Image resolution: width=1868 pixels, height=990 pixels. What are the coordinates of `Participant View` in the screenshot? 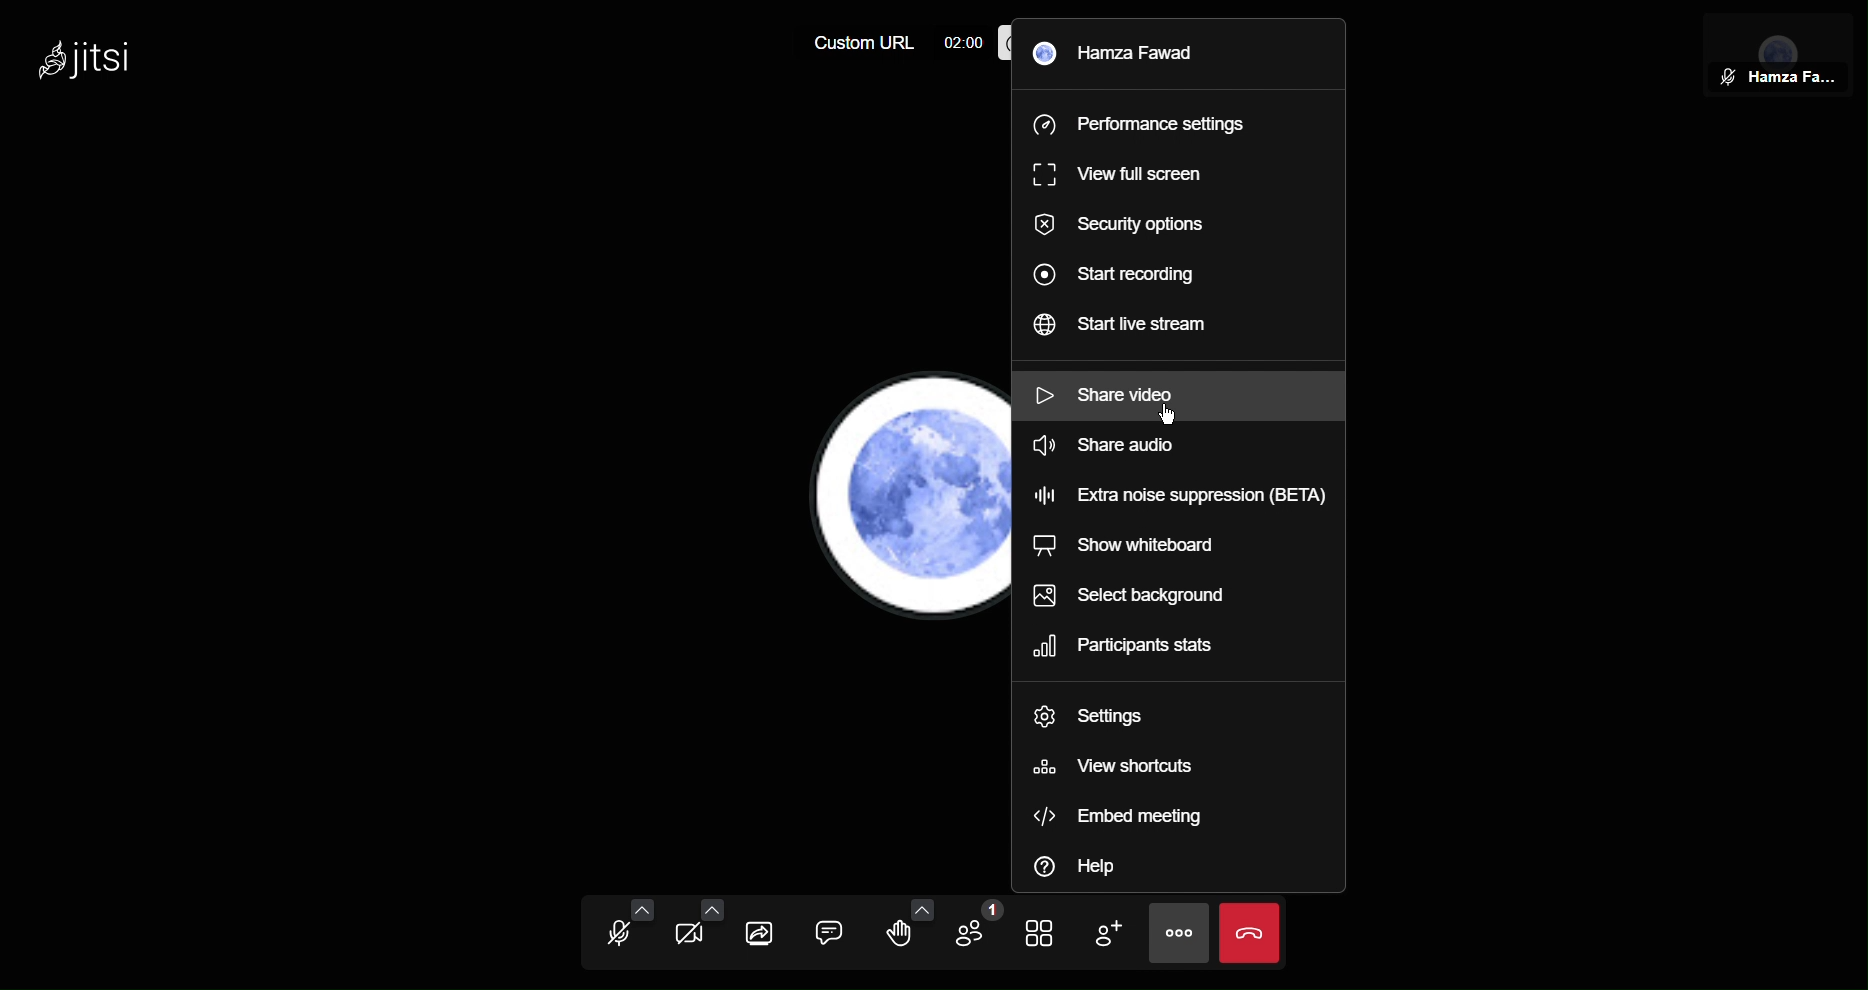 It's located at (1780, 53).